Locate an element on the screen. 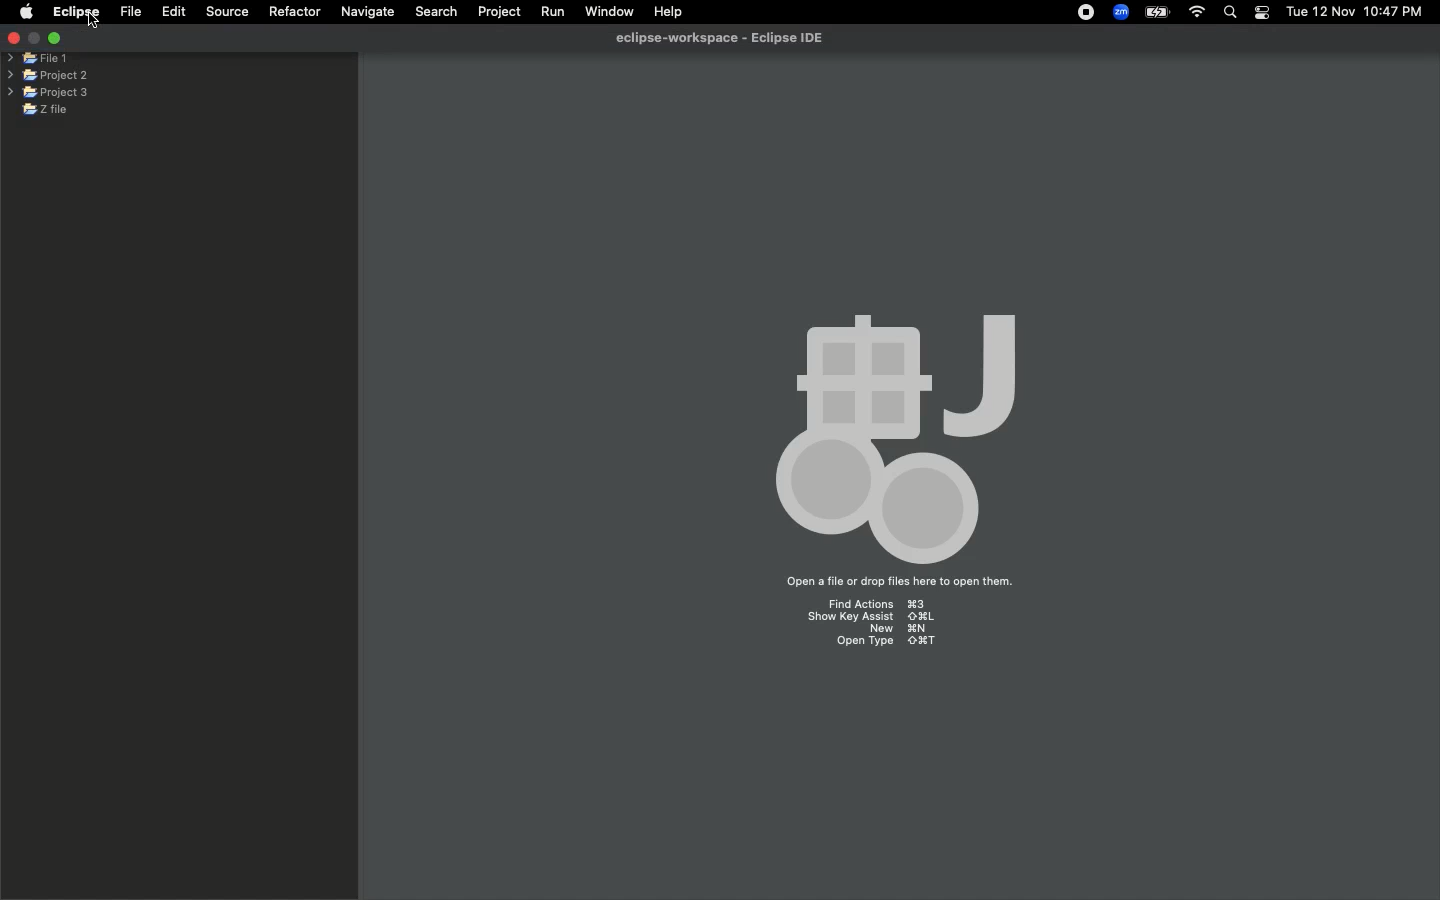 The image size is (1440, 900). Source is located at coordinates (224, 12).